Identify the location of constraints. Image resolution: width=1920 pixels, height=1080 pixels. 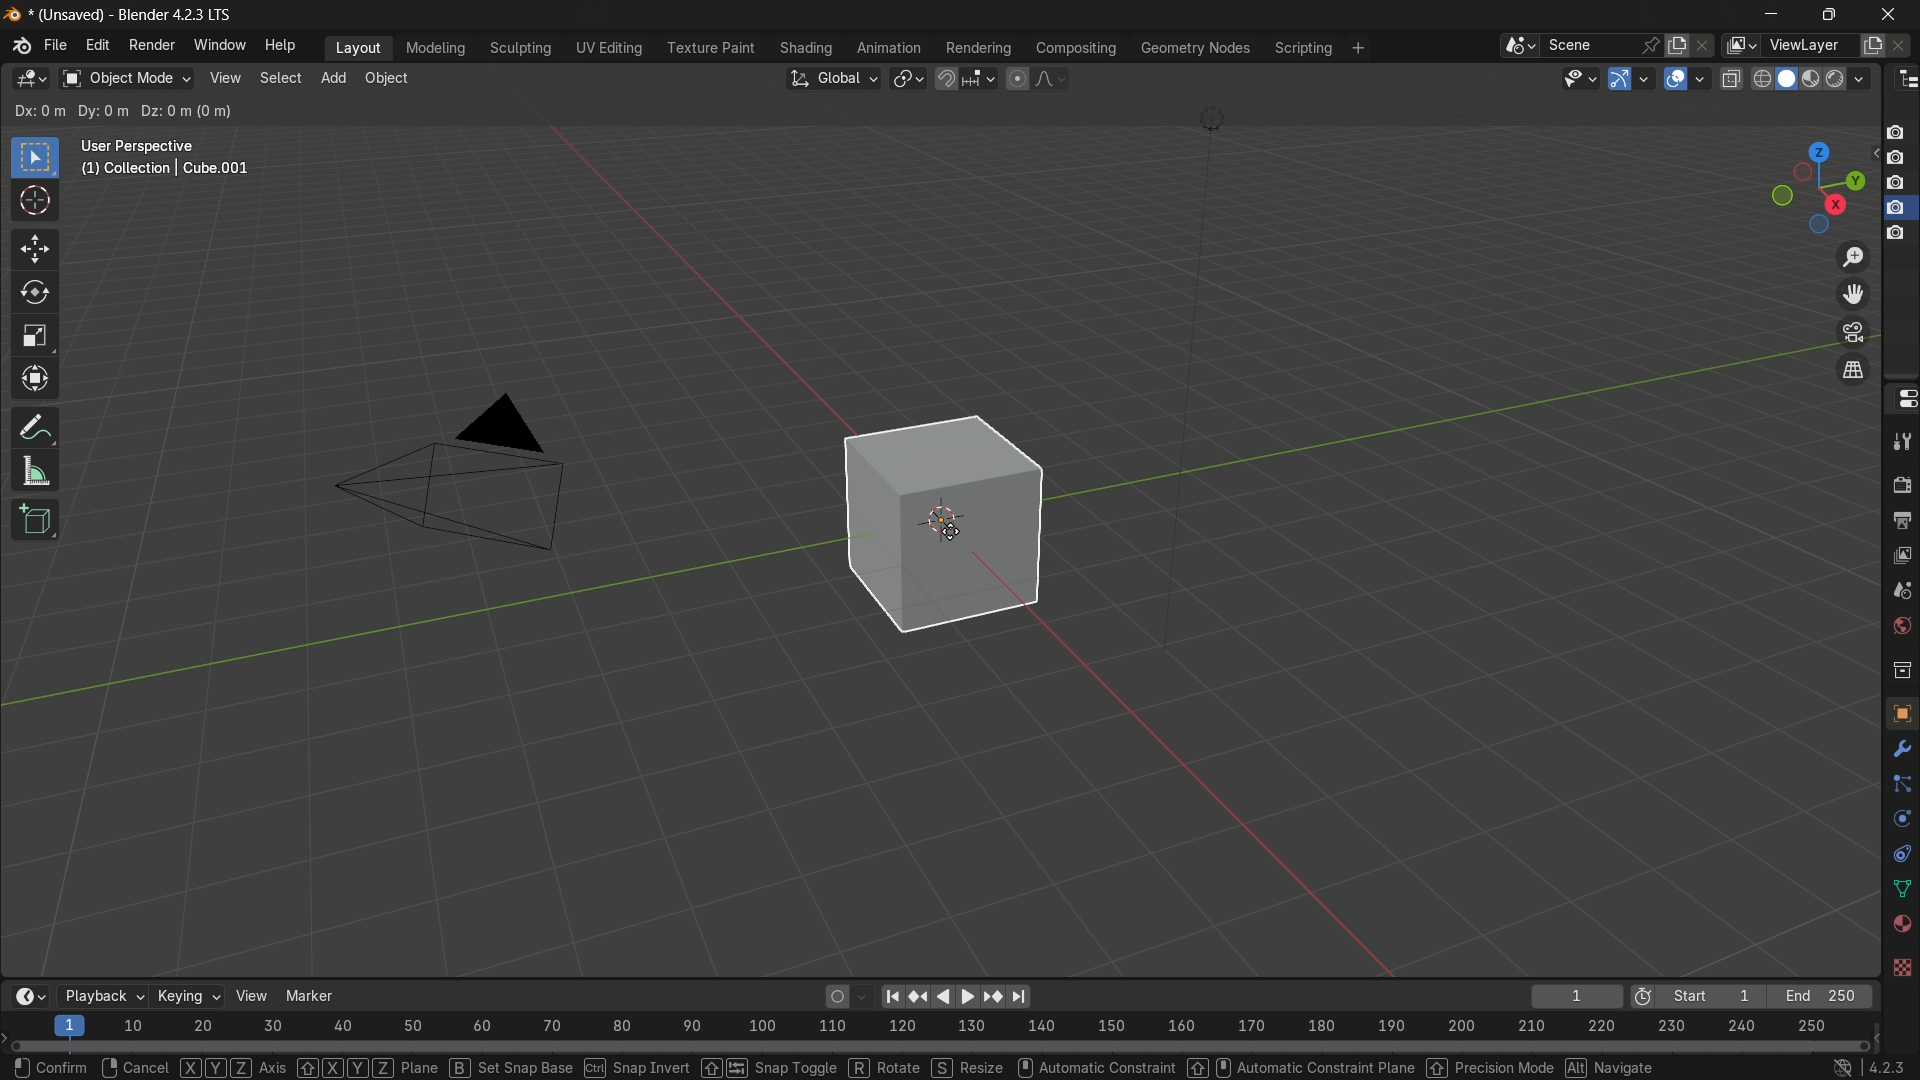
(1901, 855).